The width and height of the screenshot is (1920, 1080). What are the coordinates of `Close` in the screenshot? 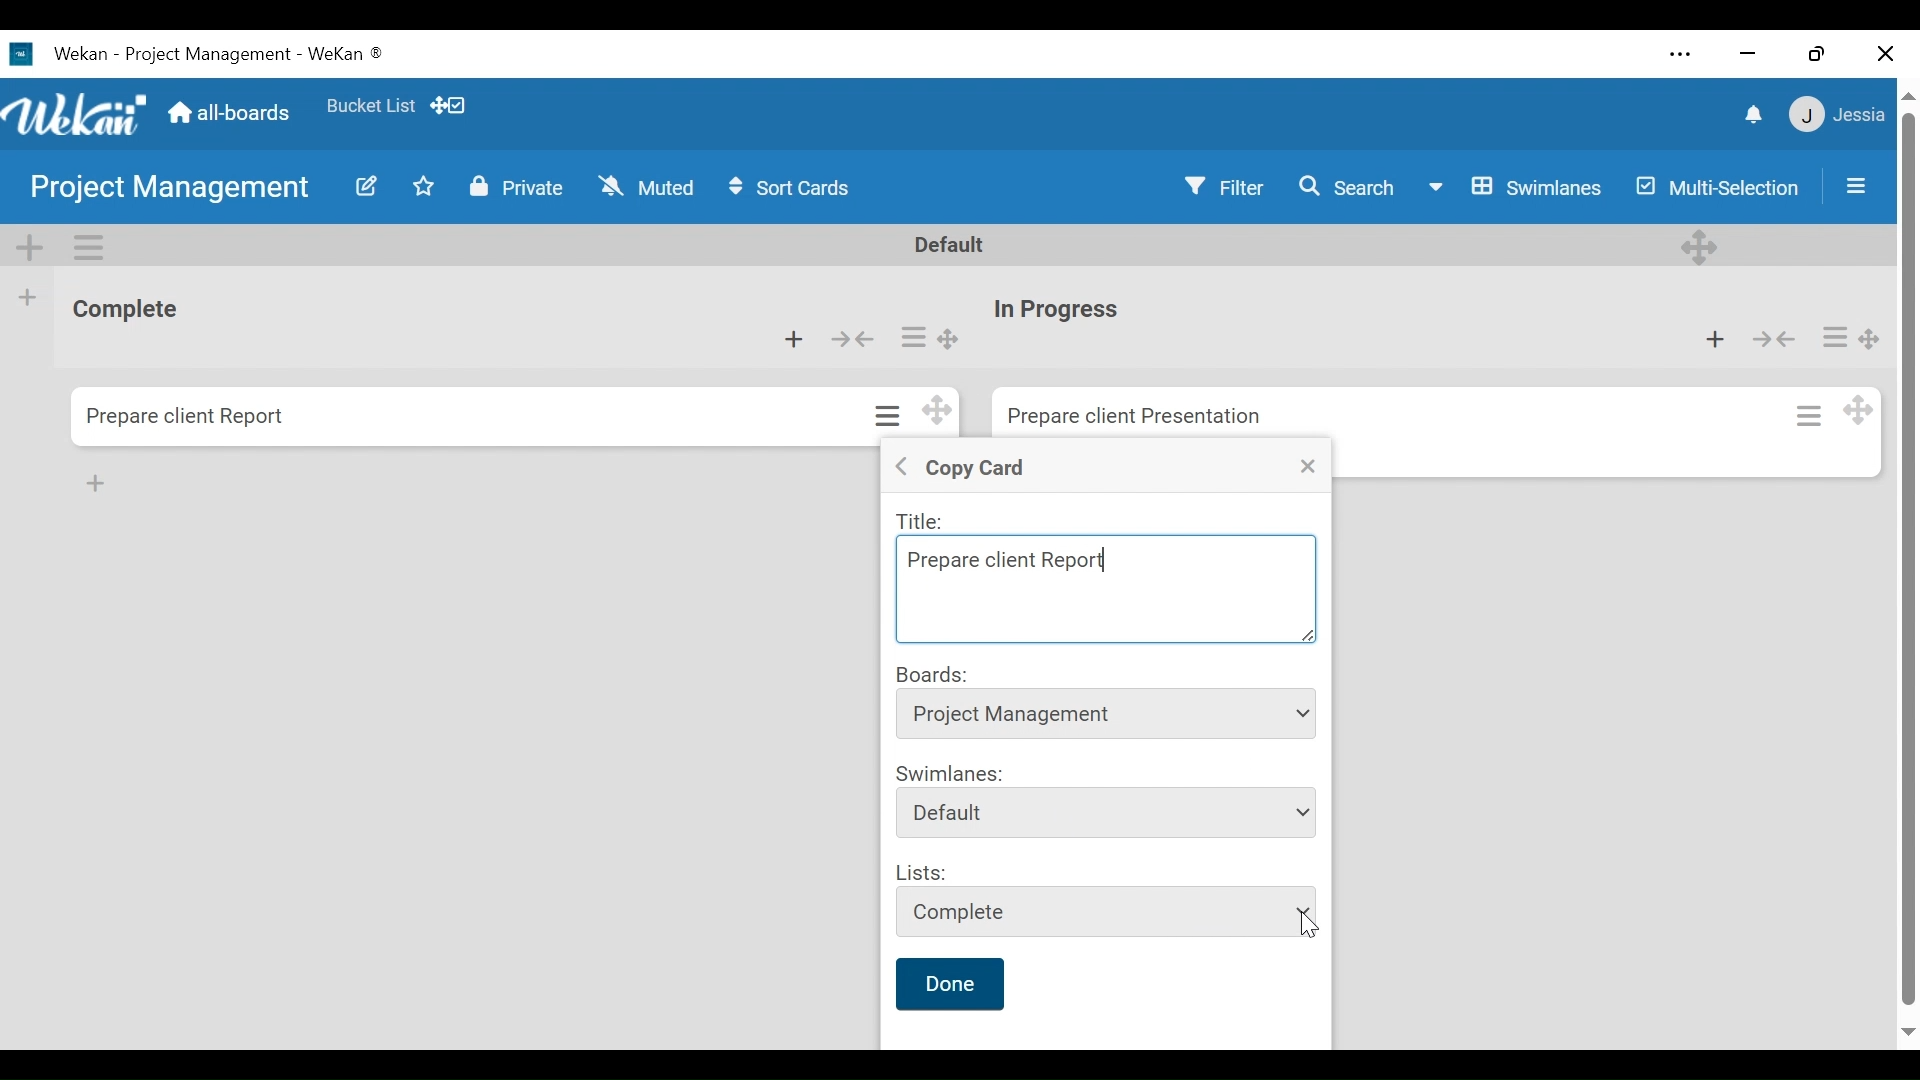 It's located at (1309, 467).